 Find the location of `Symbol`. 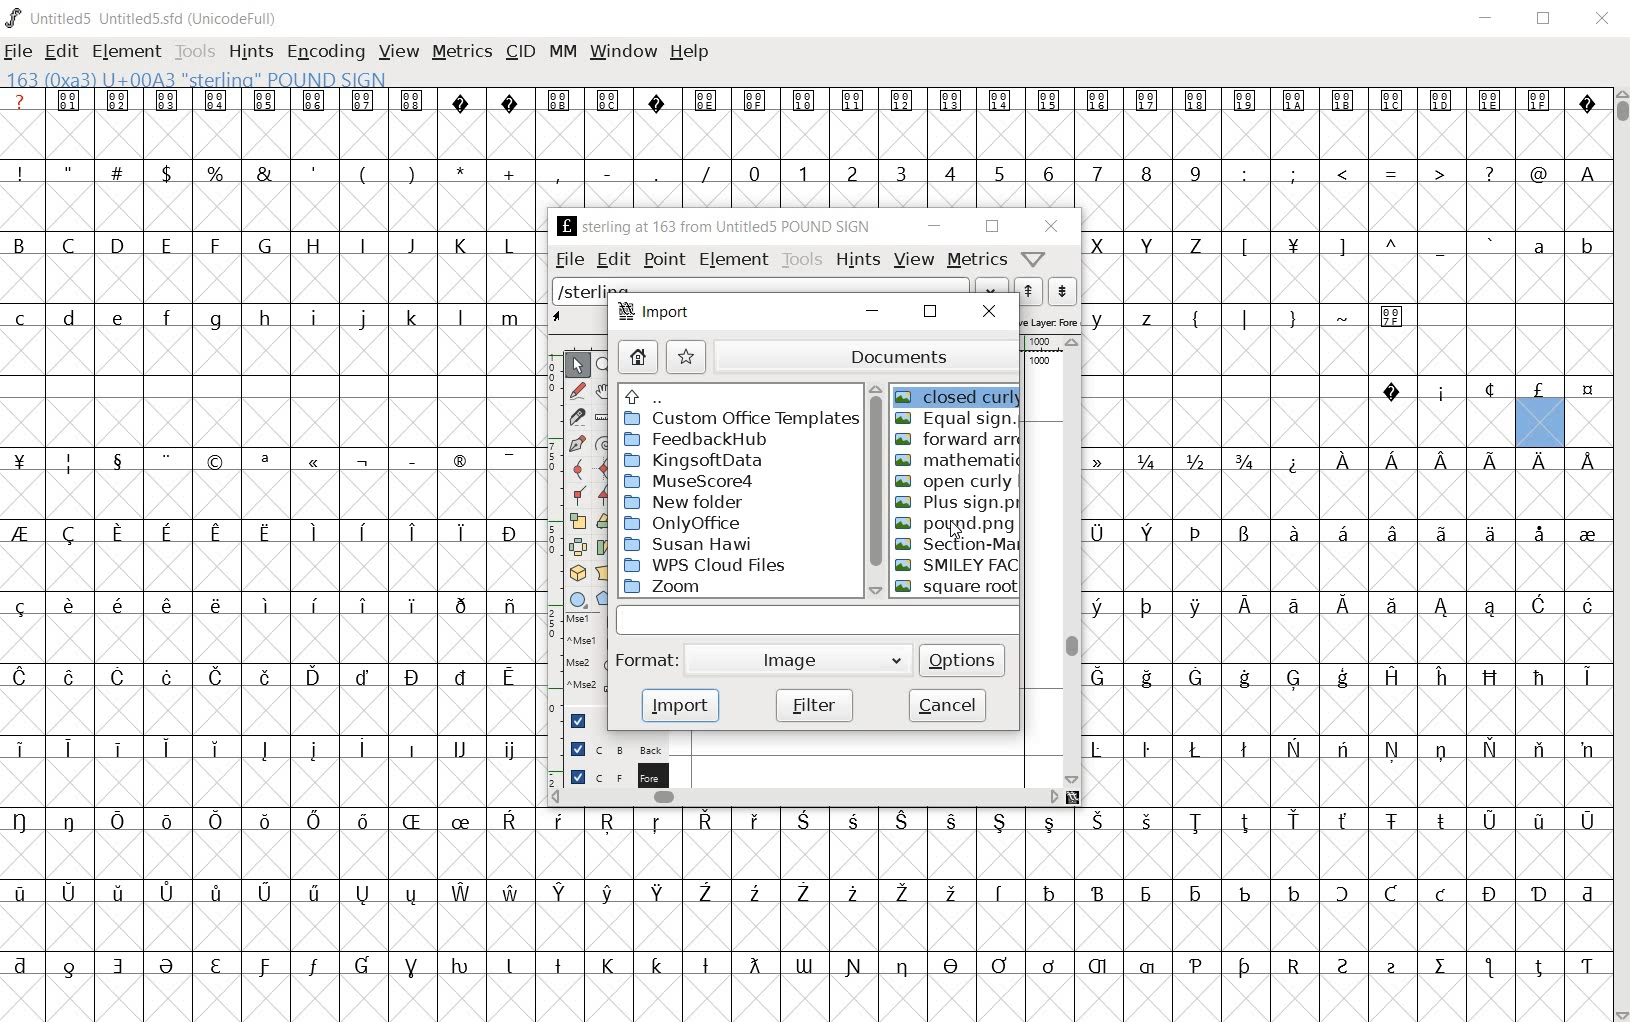

Symbol is located at coordinates (459, 604).